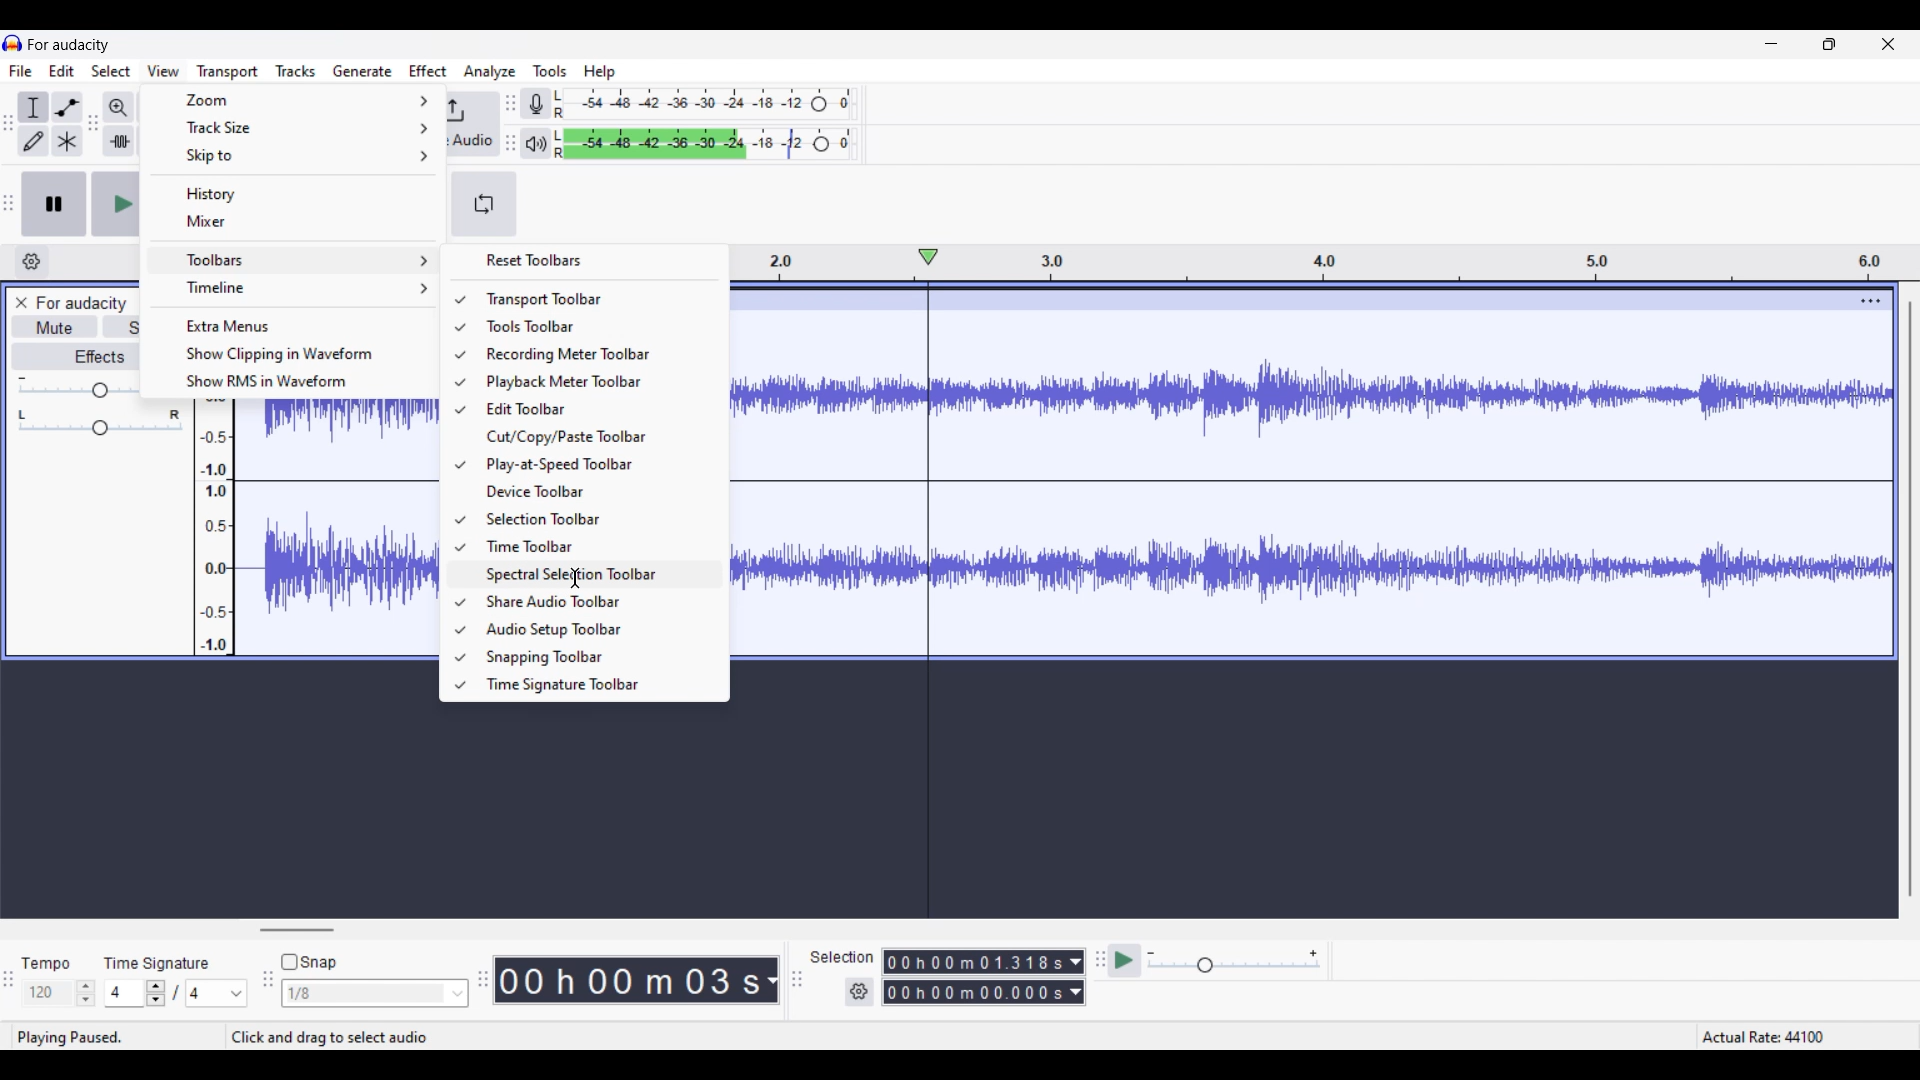 The image size is (1920, 1080). Describe the element at coordinates (176, 992) in the screenshot. I see `Time signature settings` at that location.